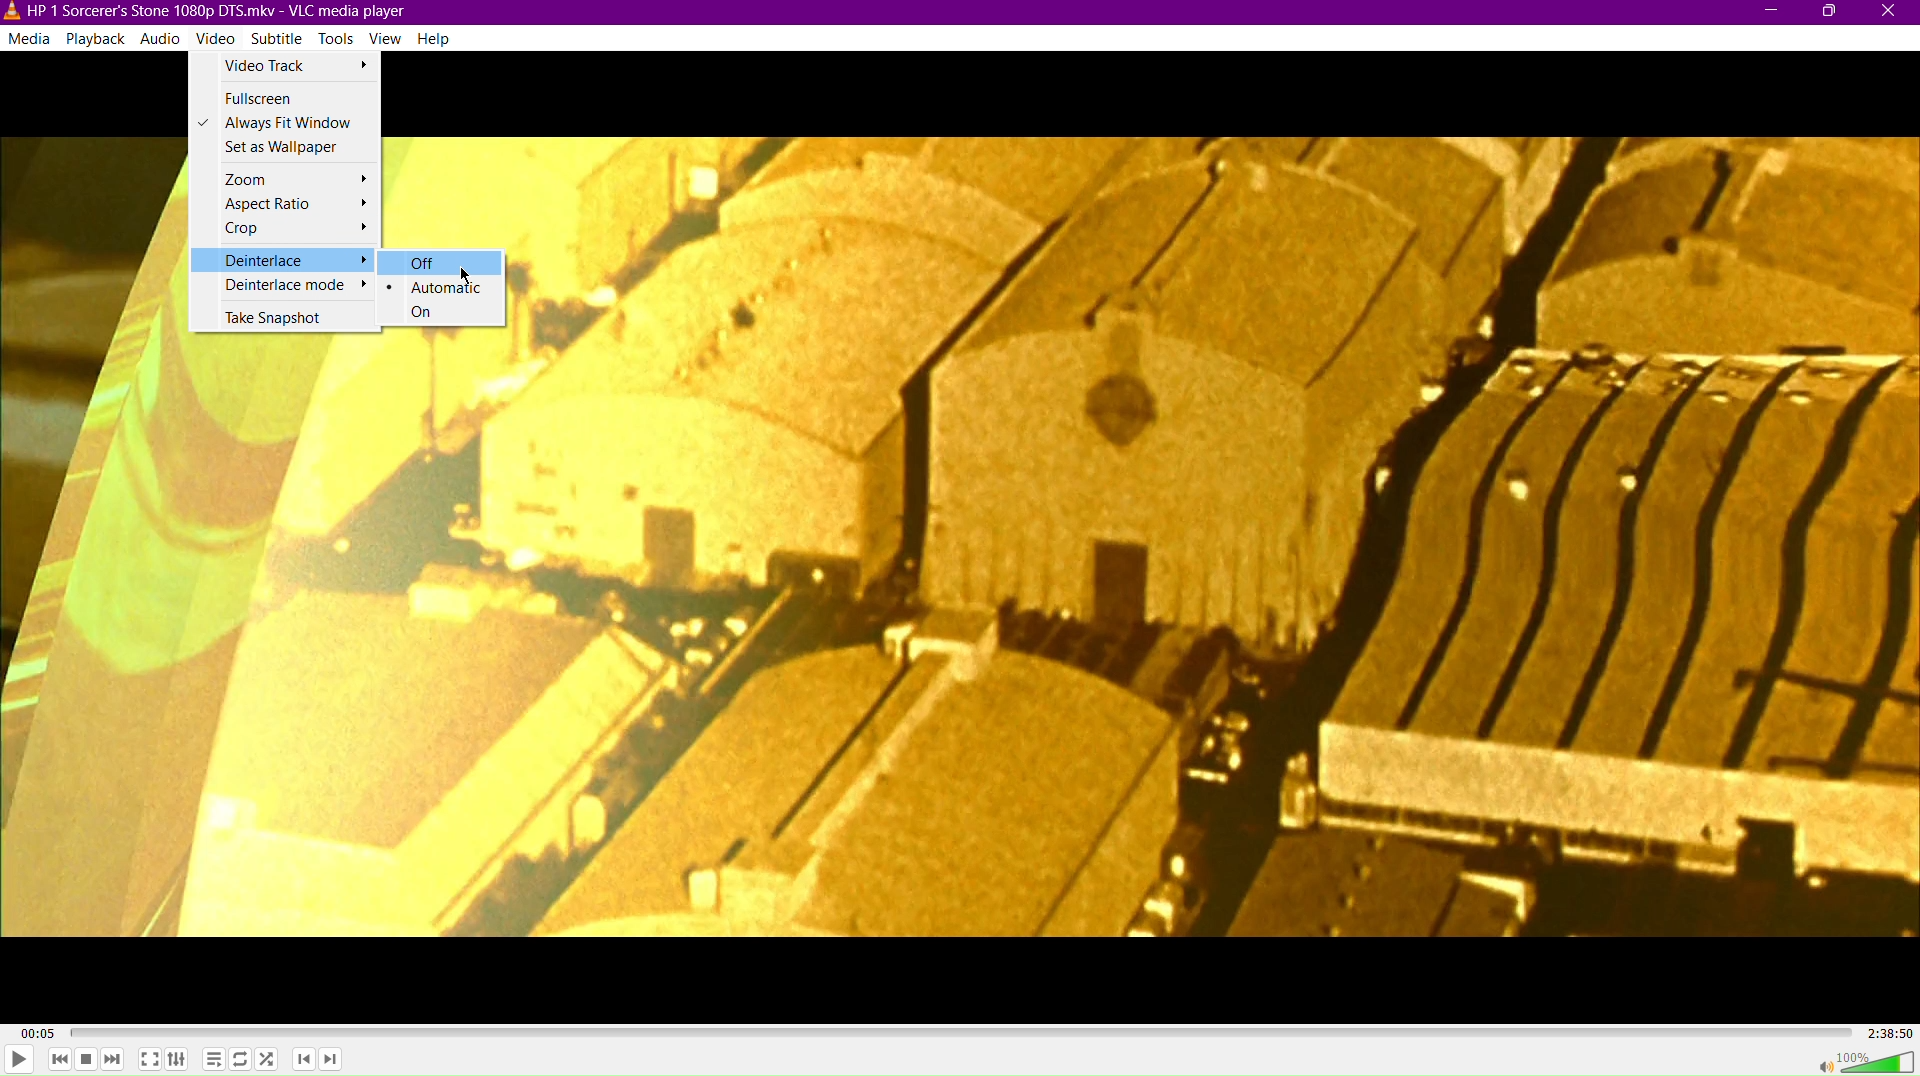  I want to click on Crop, so click(284, 232).